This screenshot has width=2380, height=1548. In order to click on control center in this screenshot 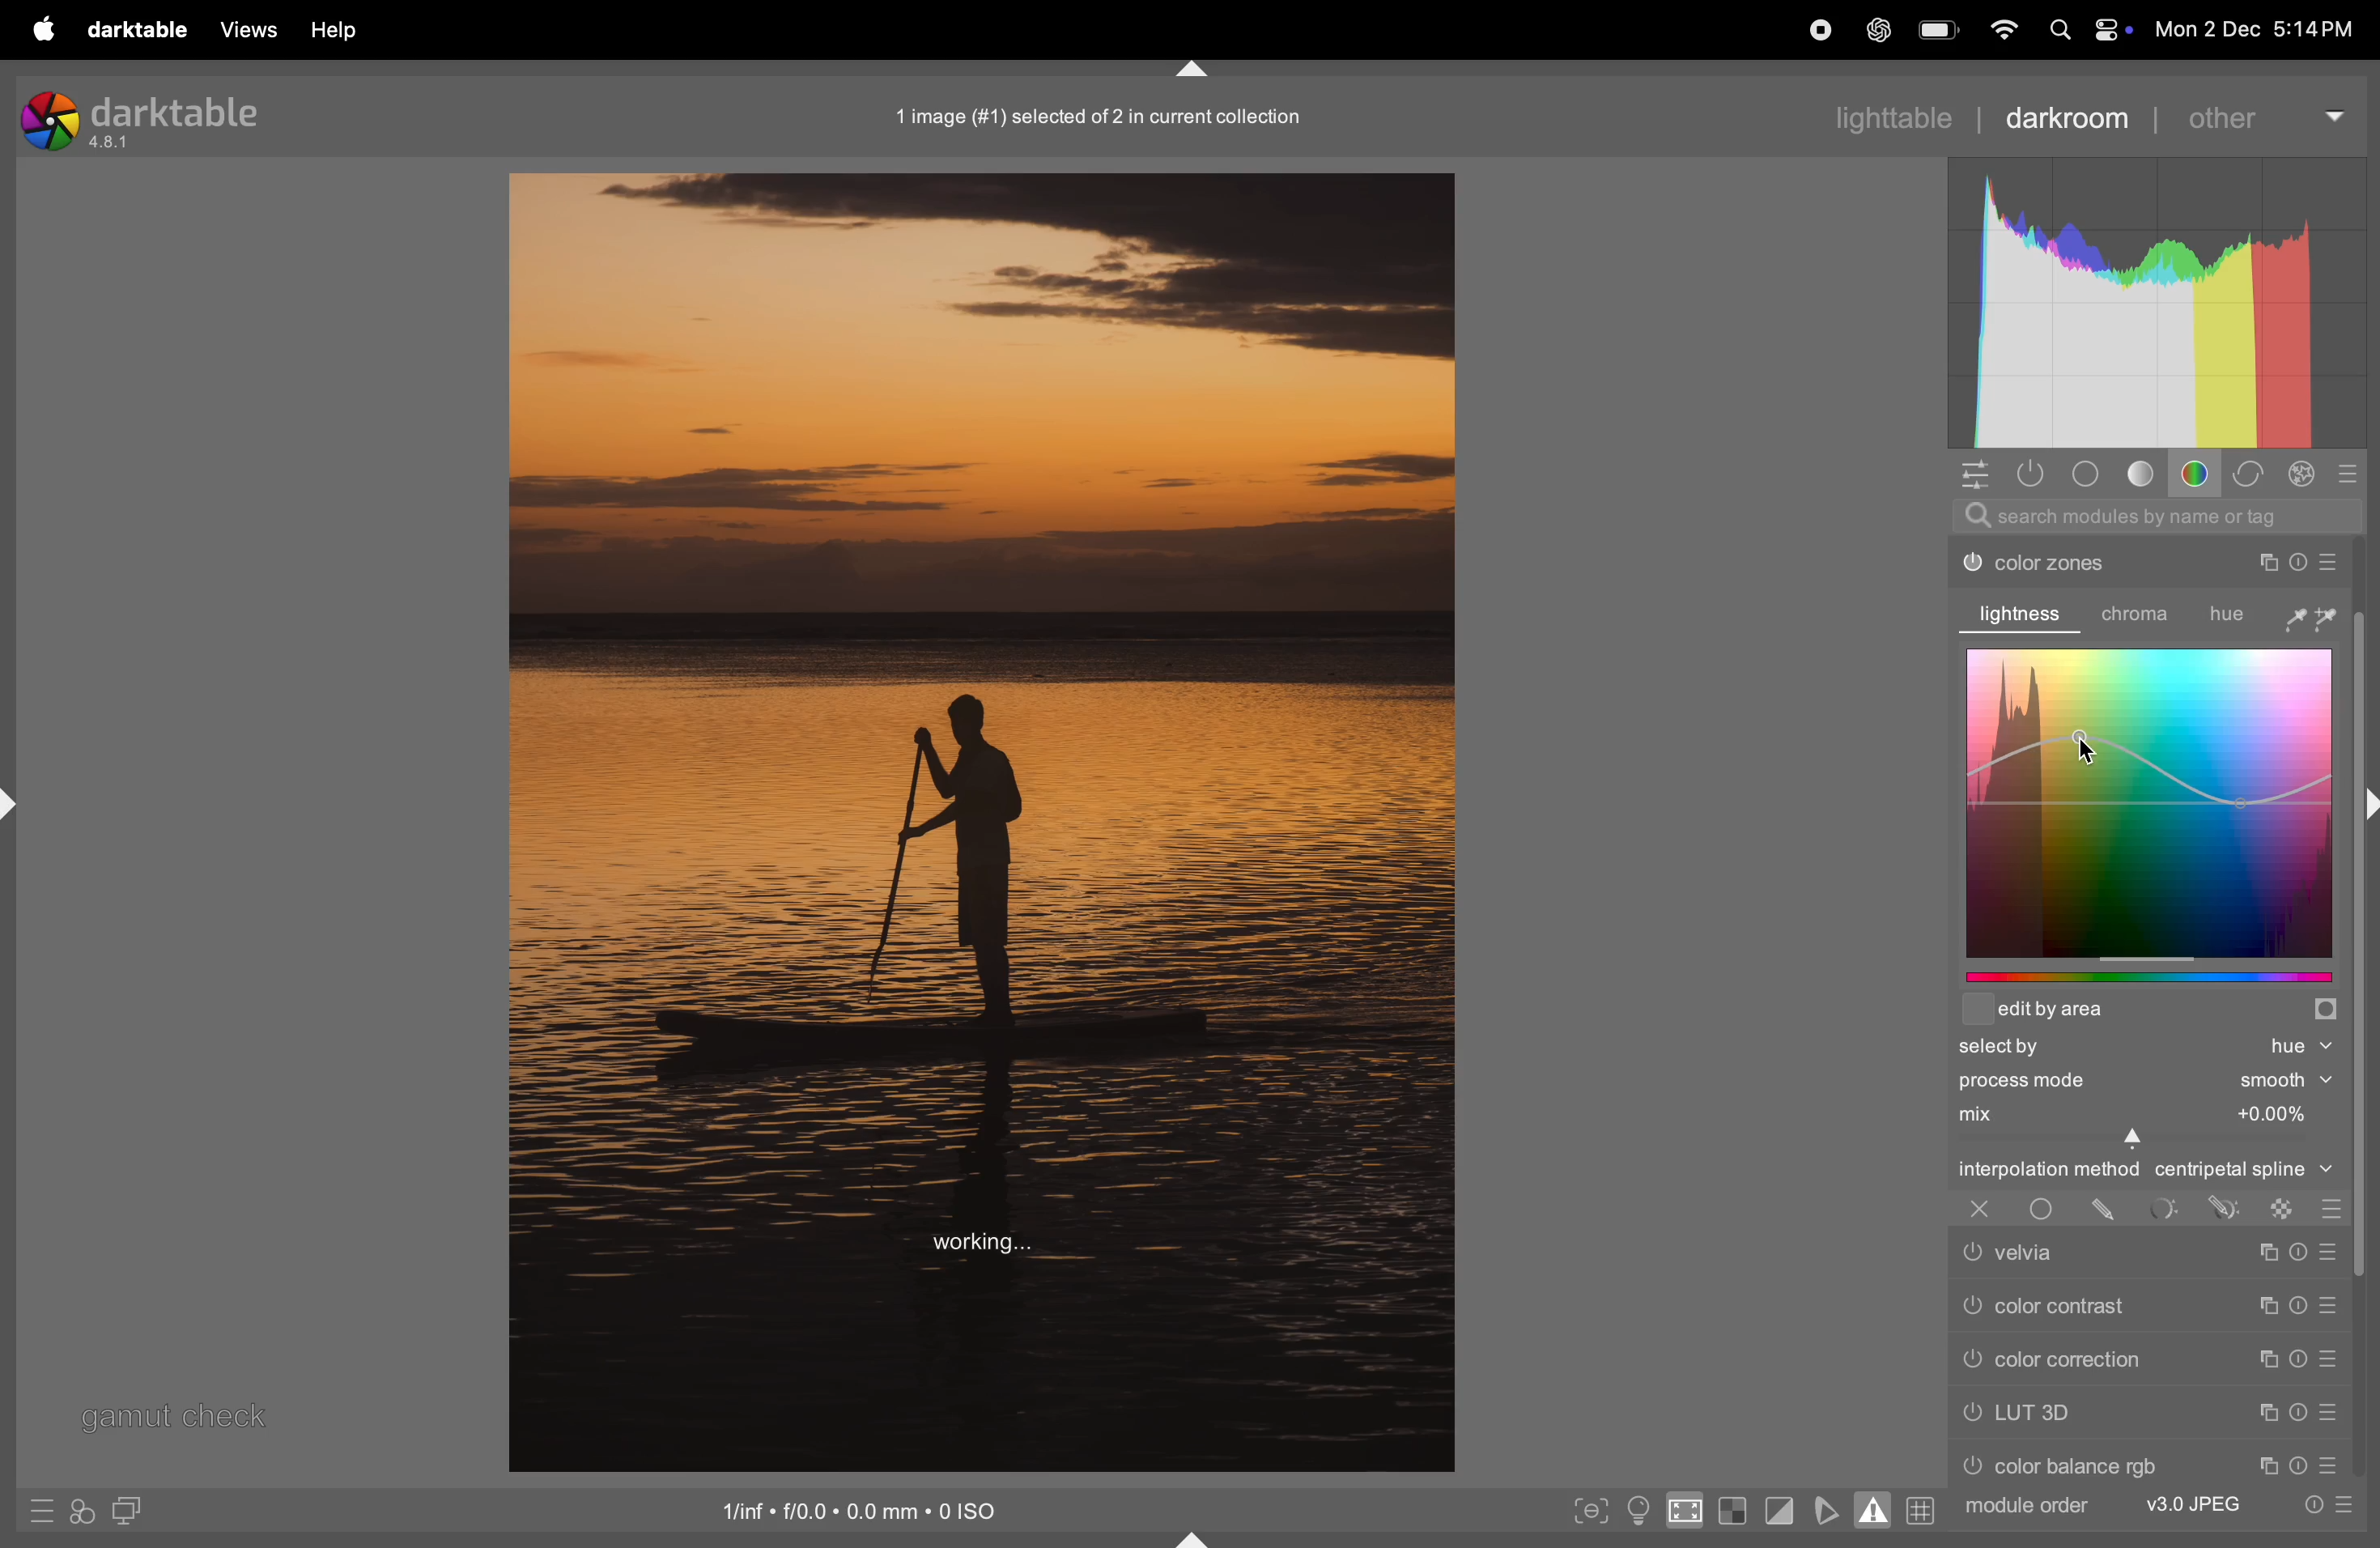, I will do `click(2114, 30)`.